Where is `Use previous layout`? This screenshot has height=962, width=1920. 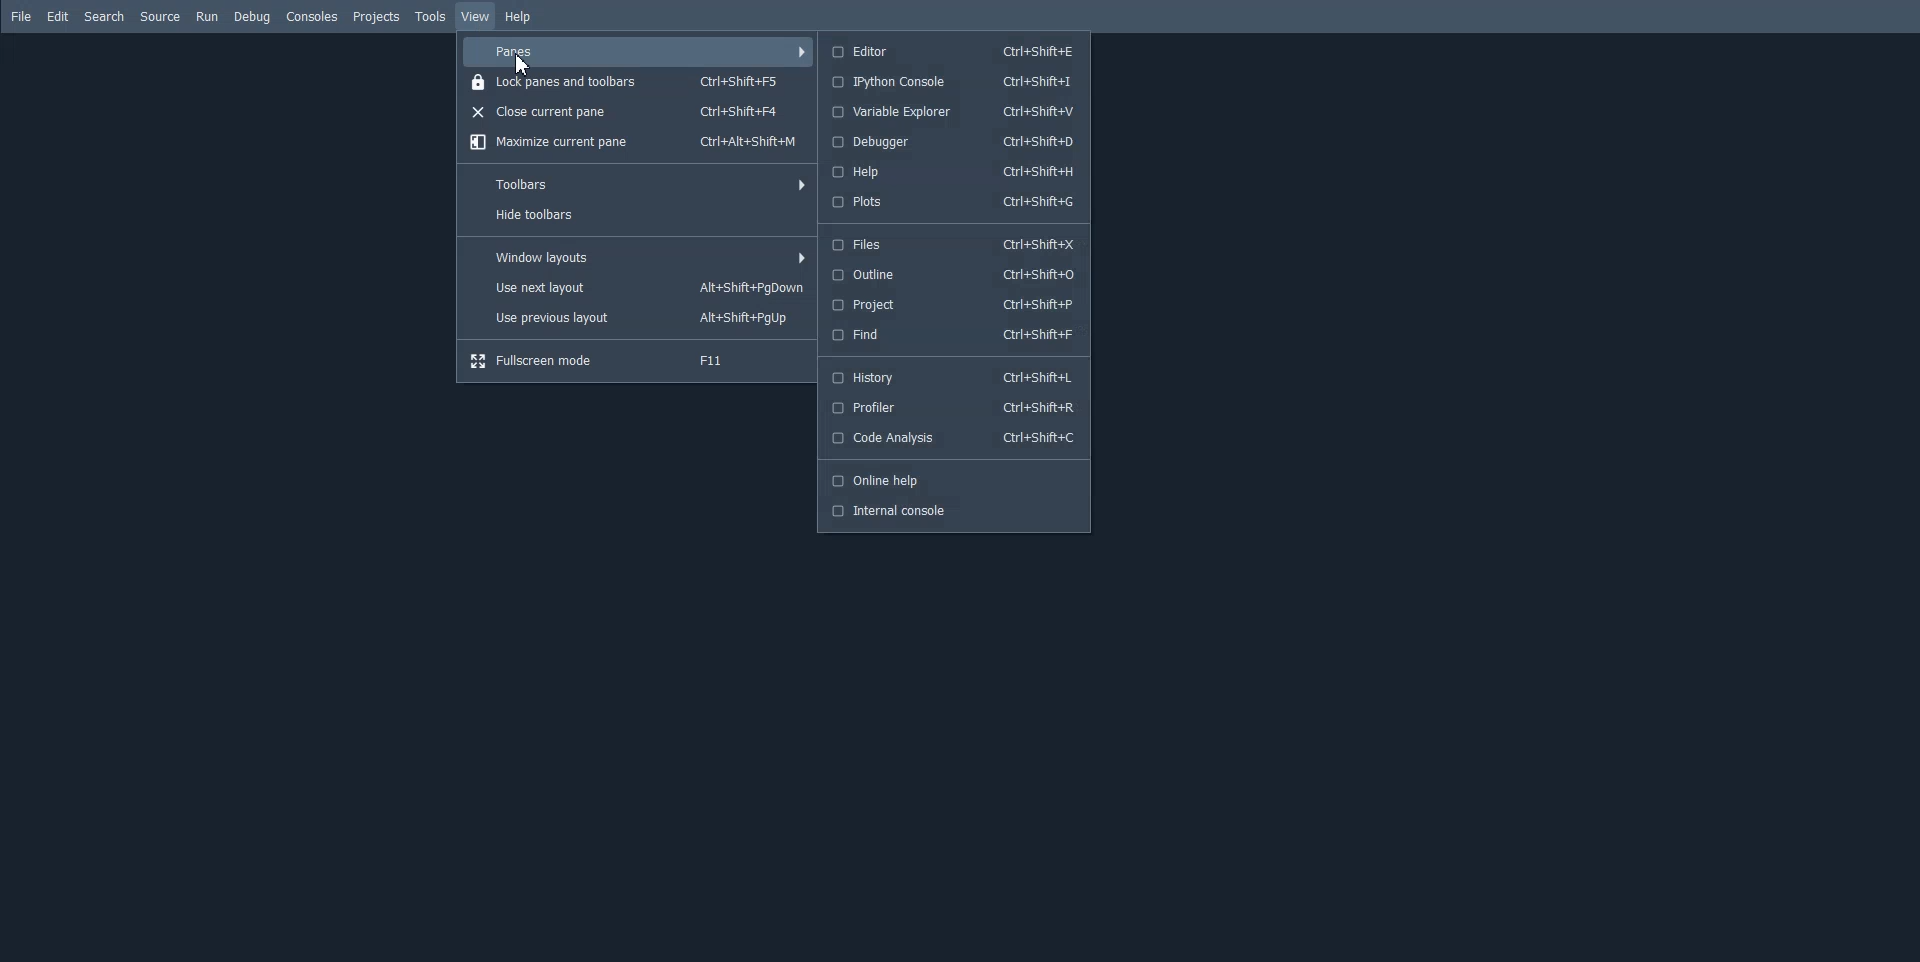 Use previous layout is located at coordinates (637, 320).